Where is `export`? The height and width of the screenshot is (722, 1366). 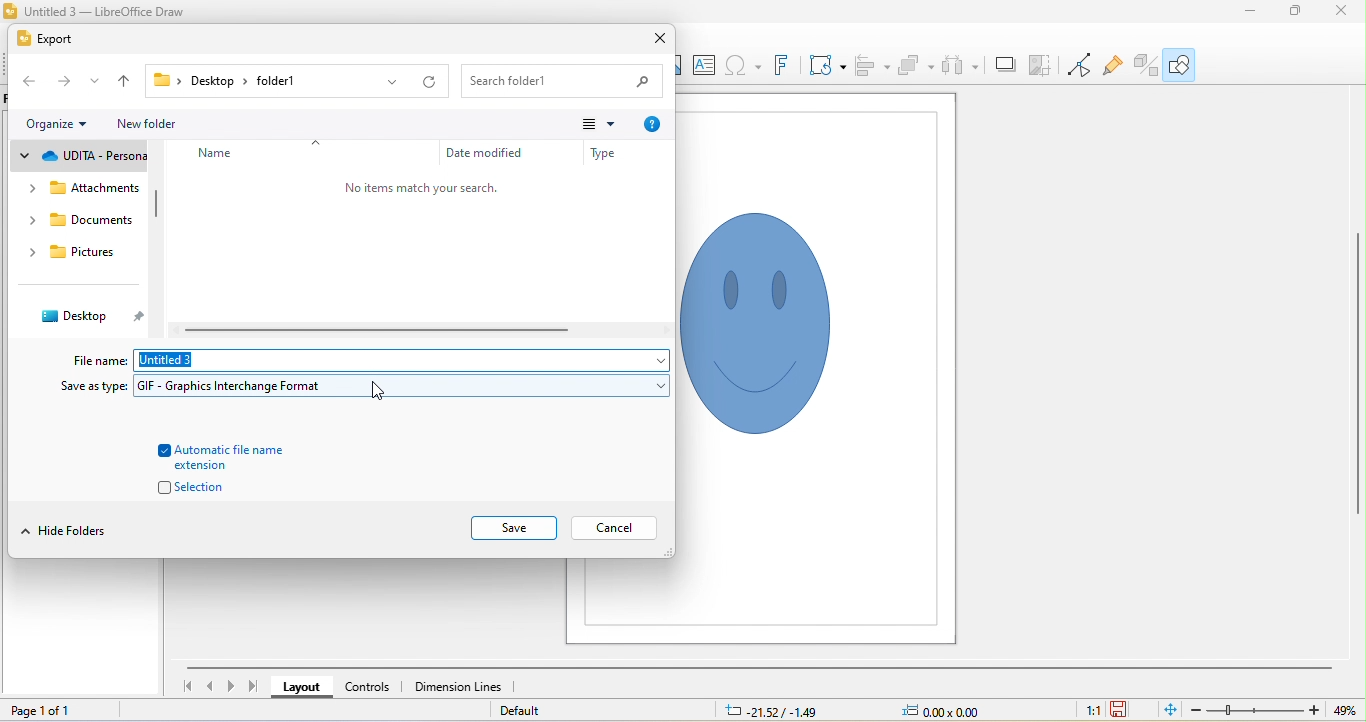 export is located at coordinates (47, 39).